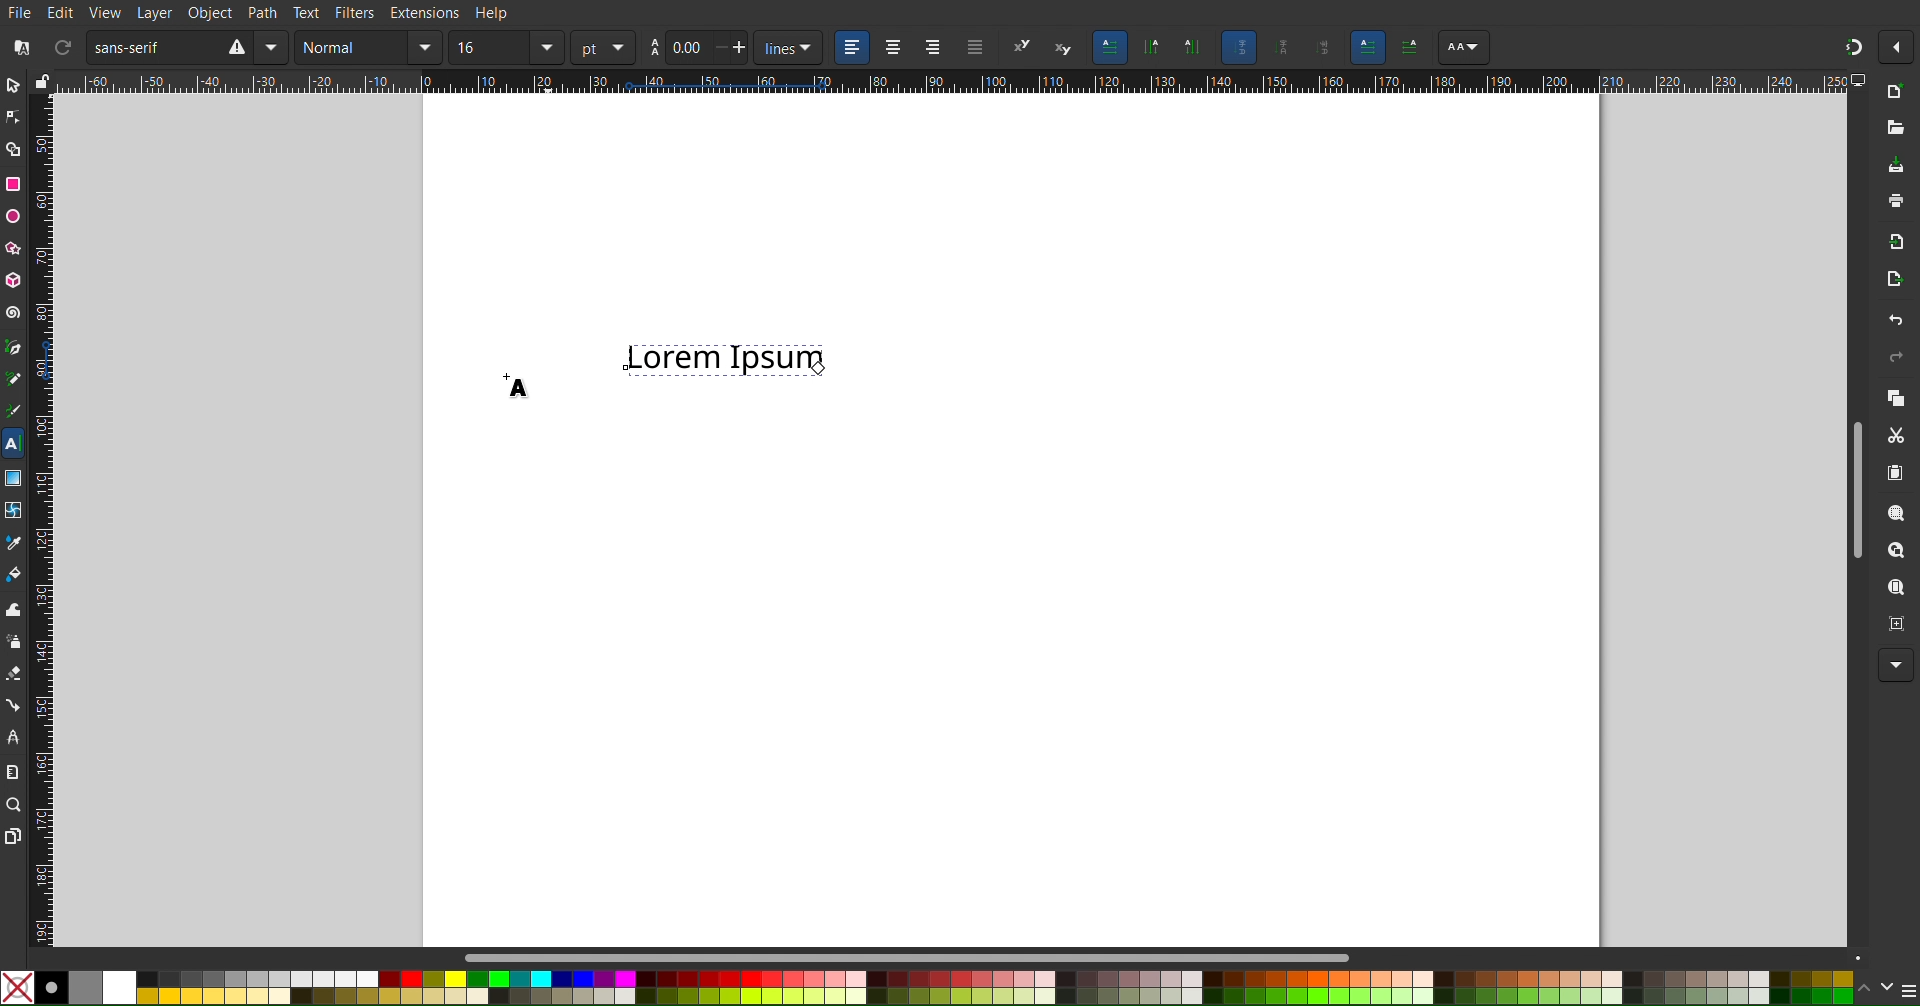 This screenshot has height=1006, width=1920. What do you see at coordinates (926, 988) in the screenshot?
I see `Color` at bounding box center [926, 988].